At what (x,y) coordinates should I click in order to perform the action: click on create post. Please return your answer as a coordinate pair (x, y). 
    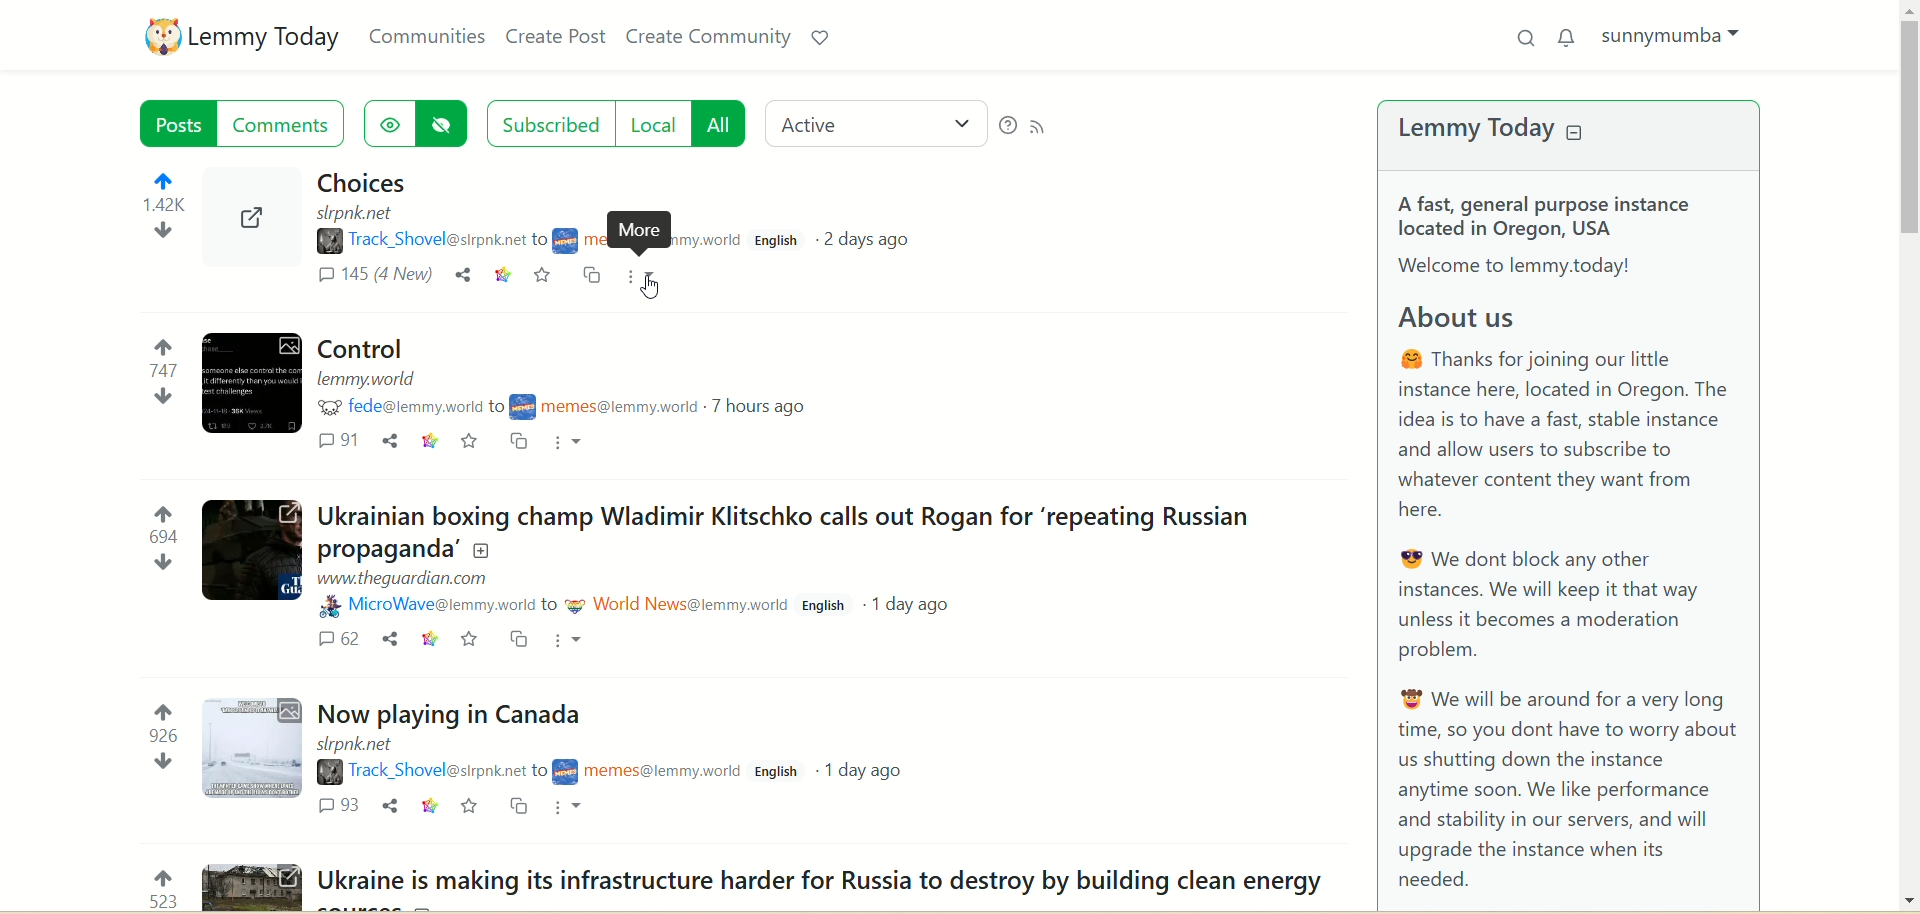
    Looking at the image, I should click on (559, 39).